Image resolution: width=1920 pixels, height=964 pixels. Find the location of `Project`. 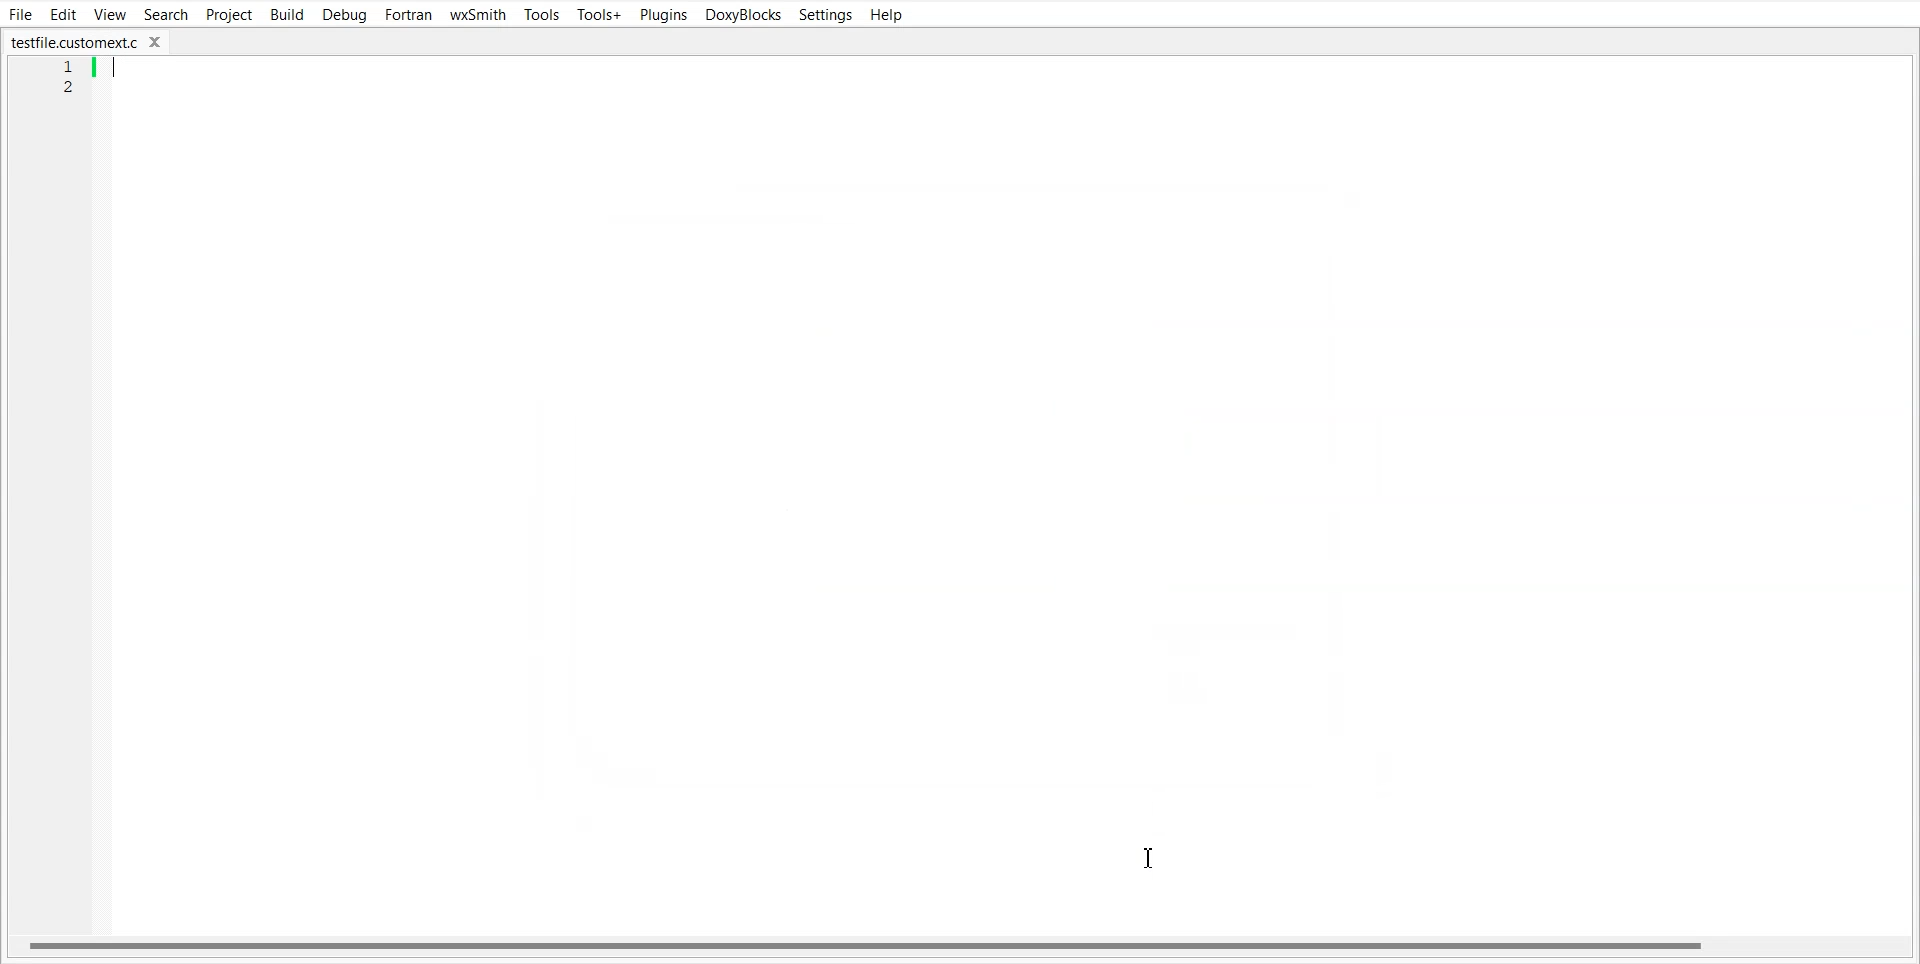

Project is located at coordinates (227, 14).